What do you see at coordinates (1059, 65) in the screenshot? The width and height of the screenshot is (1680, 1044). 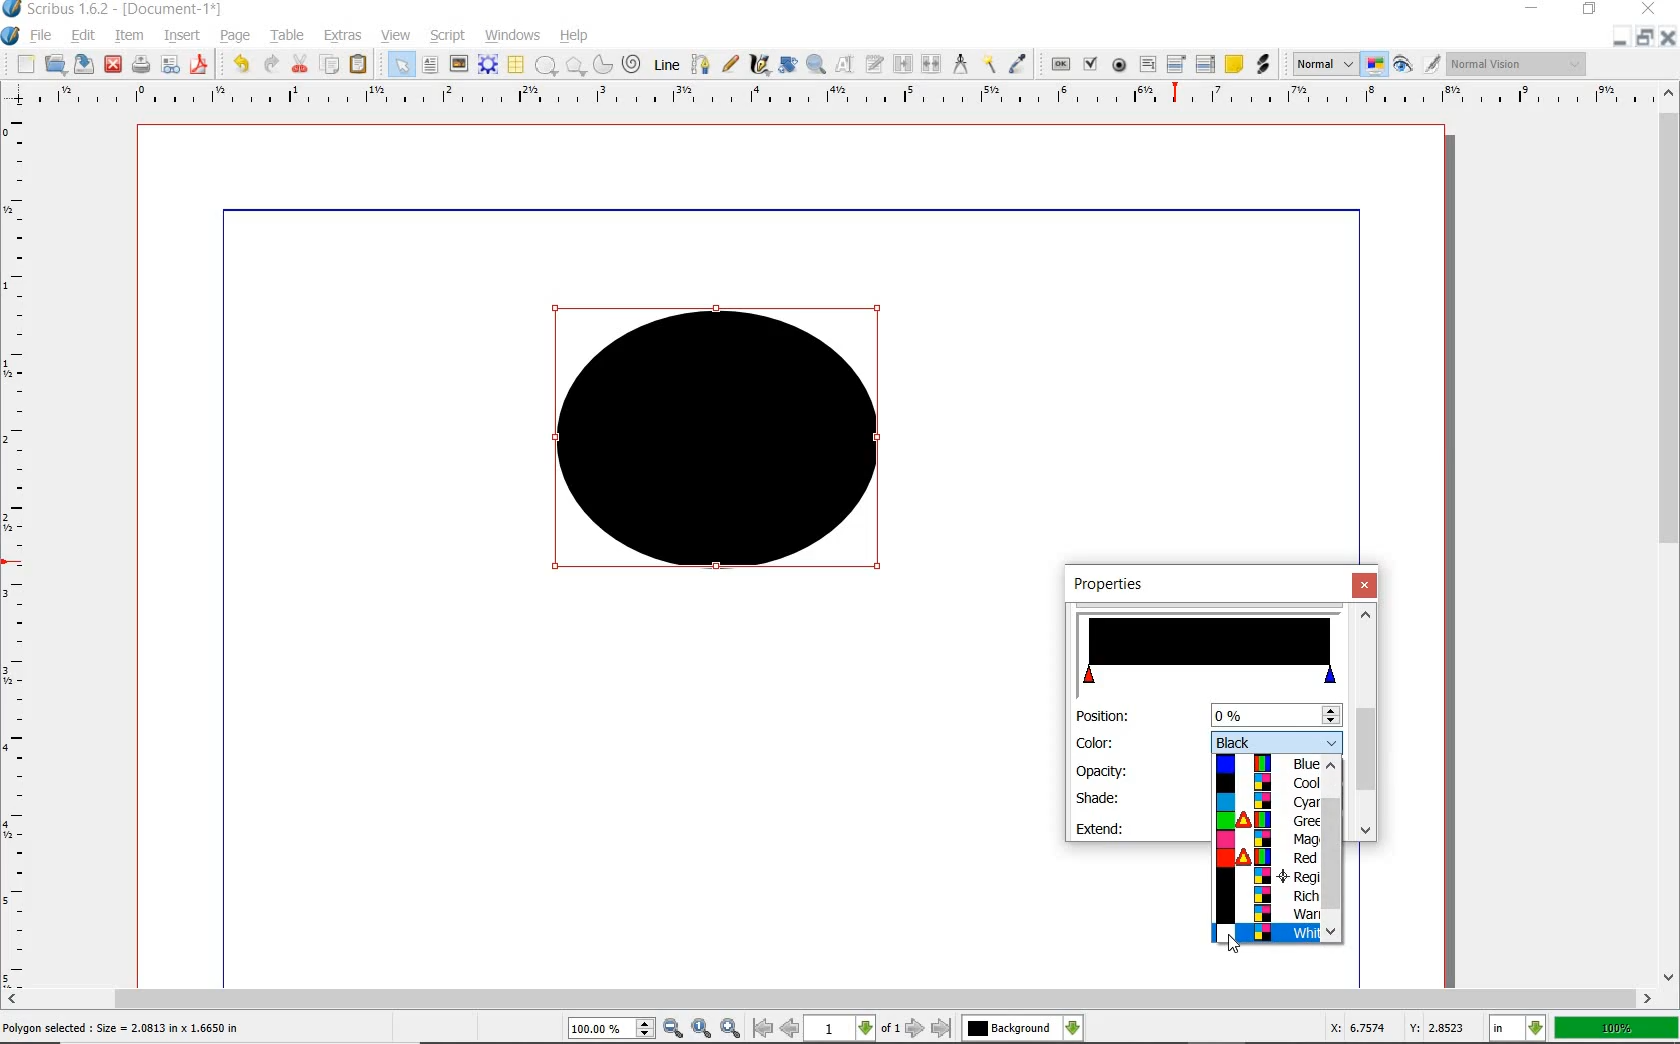 I see `PDF PUSH BUTTON` at bounding box center [1059, 65].